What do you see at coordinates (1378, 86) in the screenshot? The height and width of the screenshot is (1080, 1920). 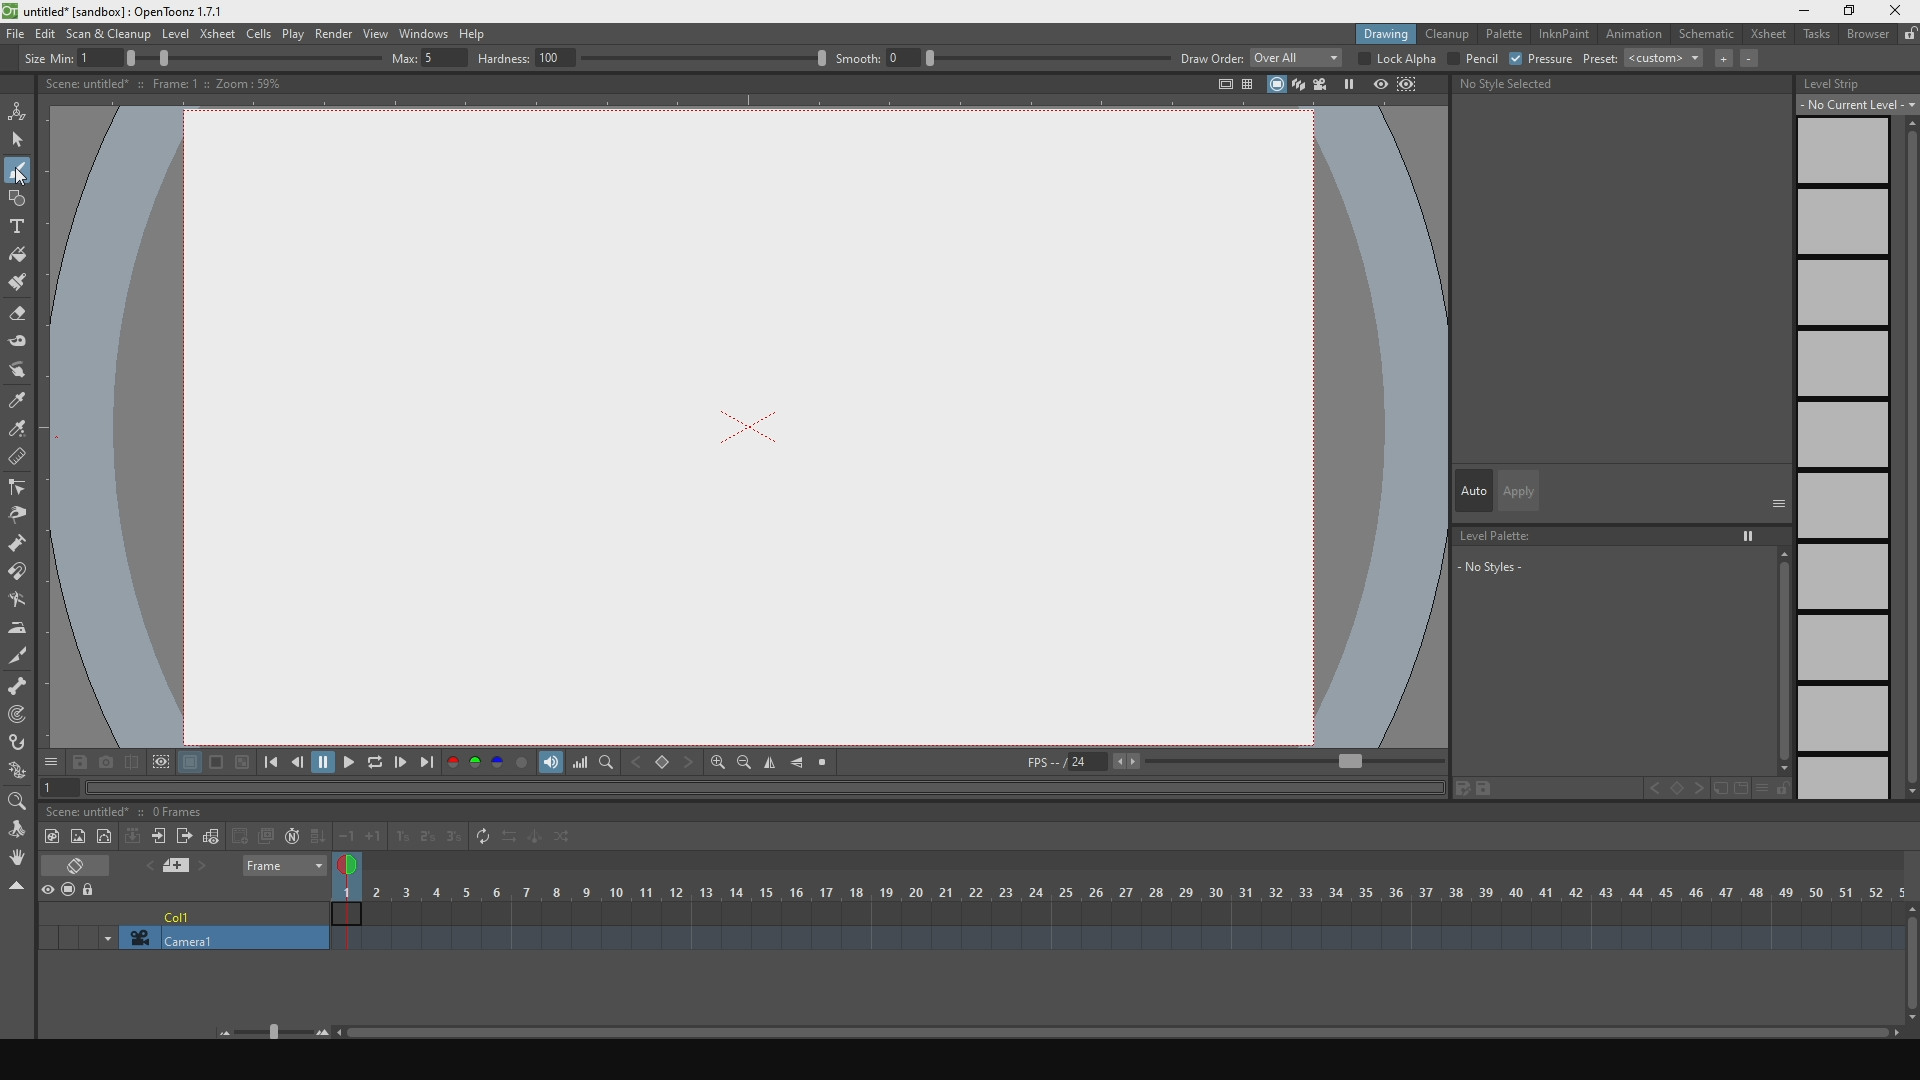 I see `preview` at bounding box center [1378, 86].